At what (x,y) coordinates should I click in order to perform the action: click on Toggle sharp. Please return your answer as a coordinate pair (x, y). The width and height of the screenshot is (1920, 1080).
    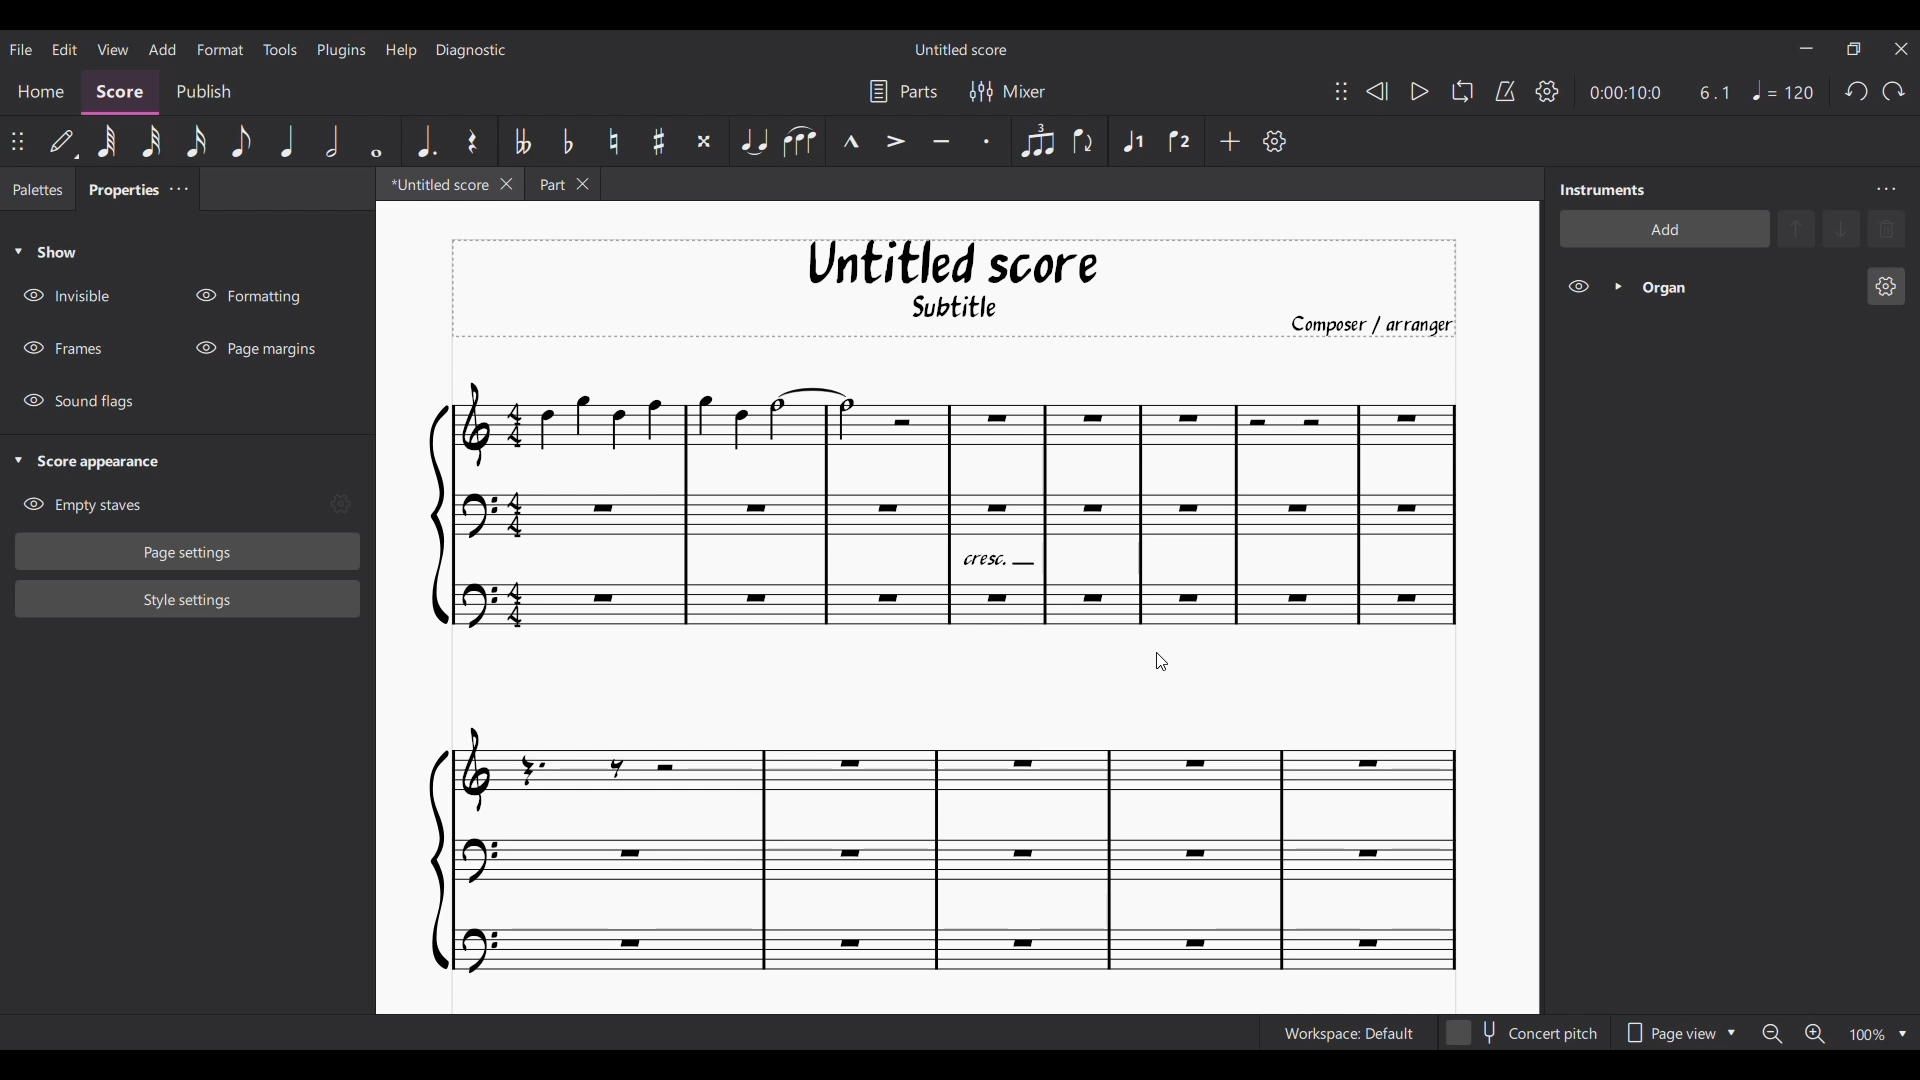
    Looking at the image, I should click on (658, 142).